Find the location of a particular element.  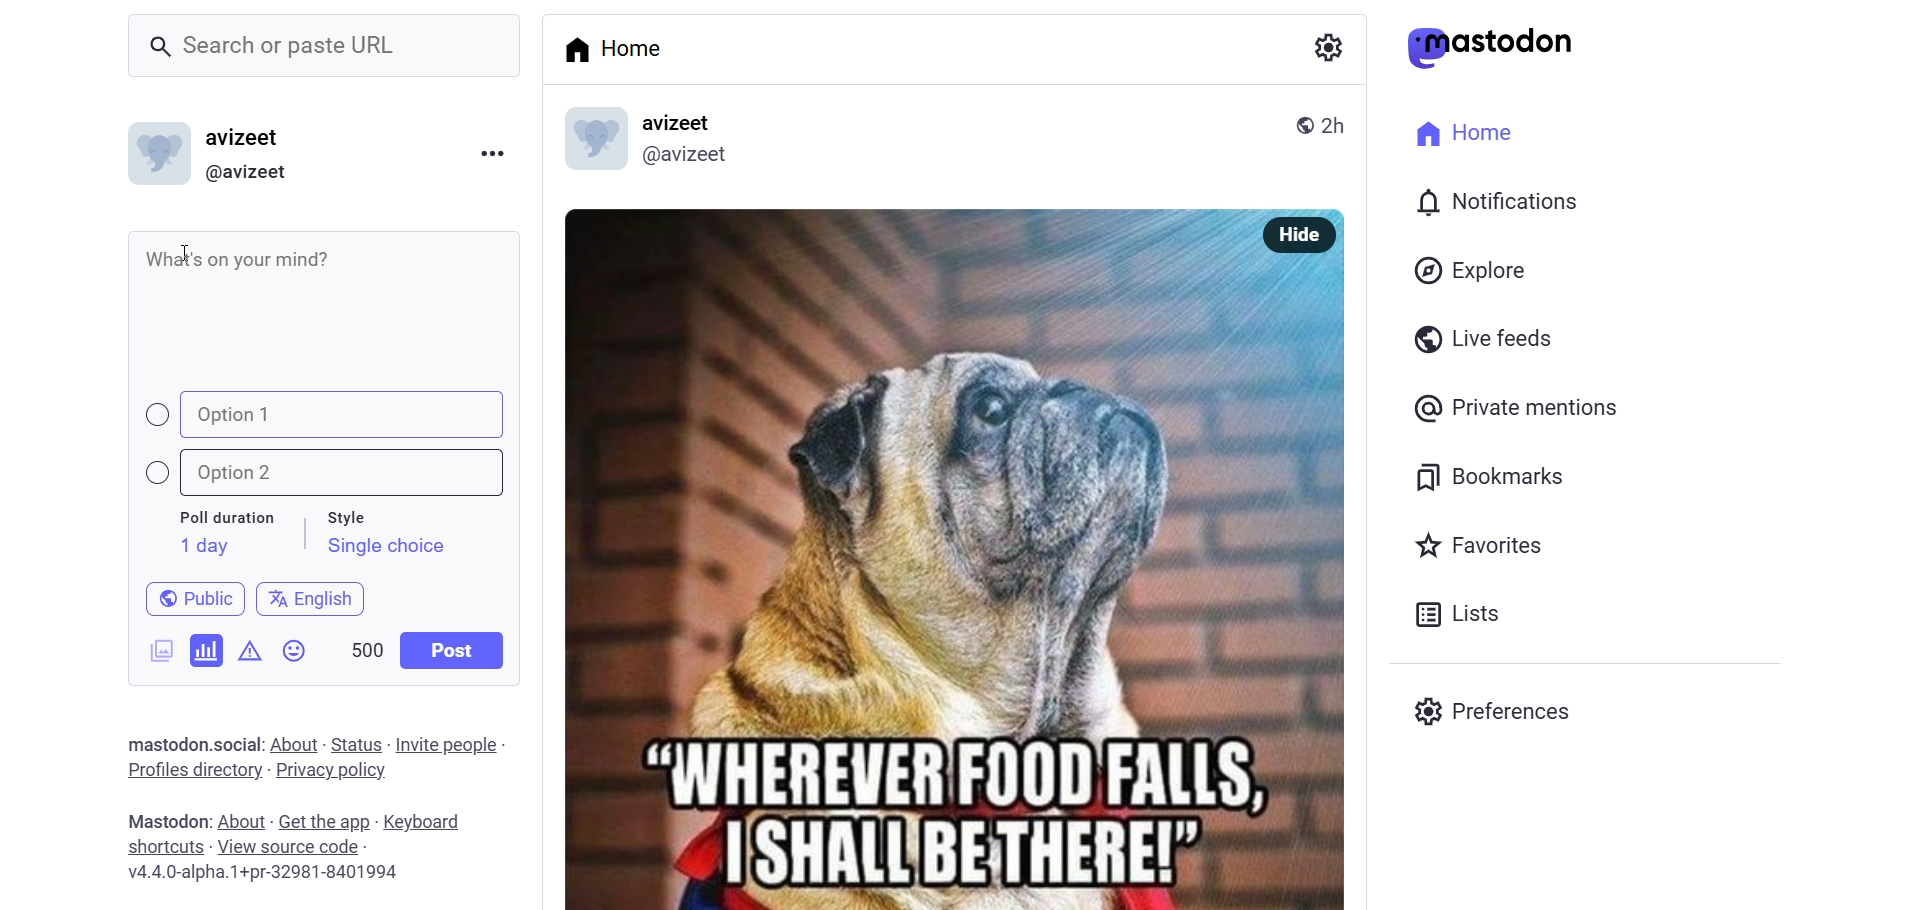

source code is located at coordinates (291, 847).